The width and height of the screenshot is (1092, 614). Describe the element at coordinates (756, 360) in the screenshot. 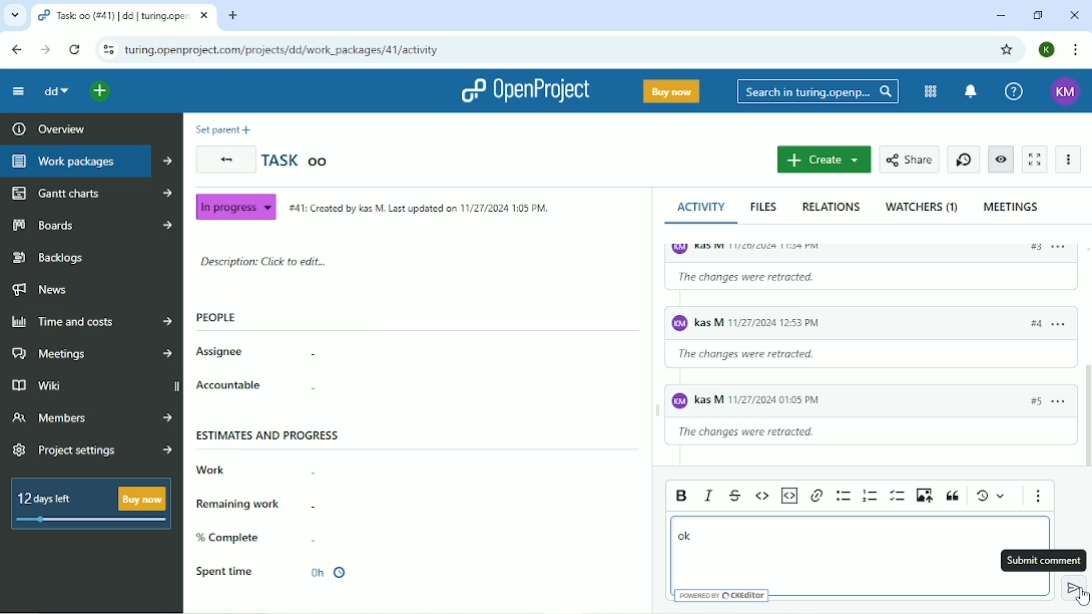

I see `The changes were retracted` at that location.